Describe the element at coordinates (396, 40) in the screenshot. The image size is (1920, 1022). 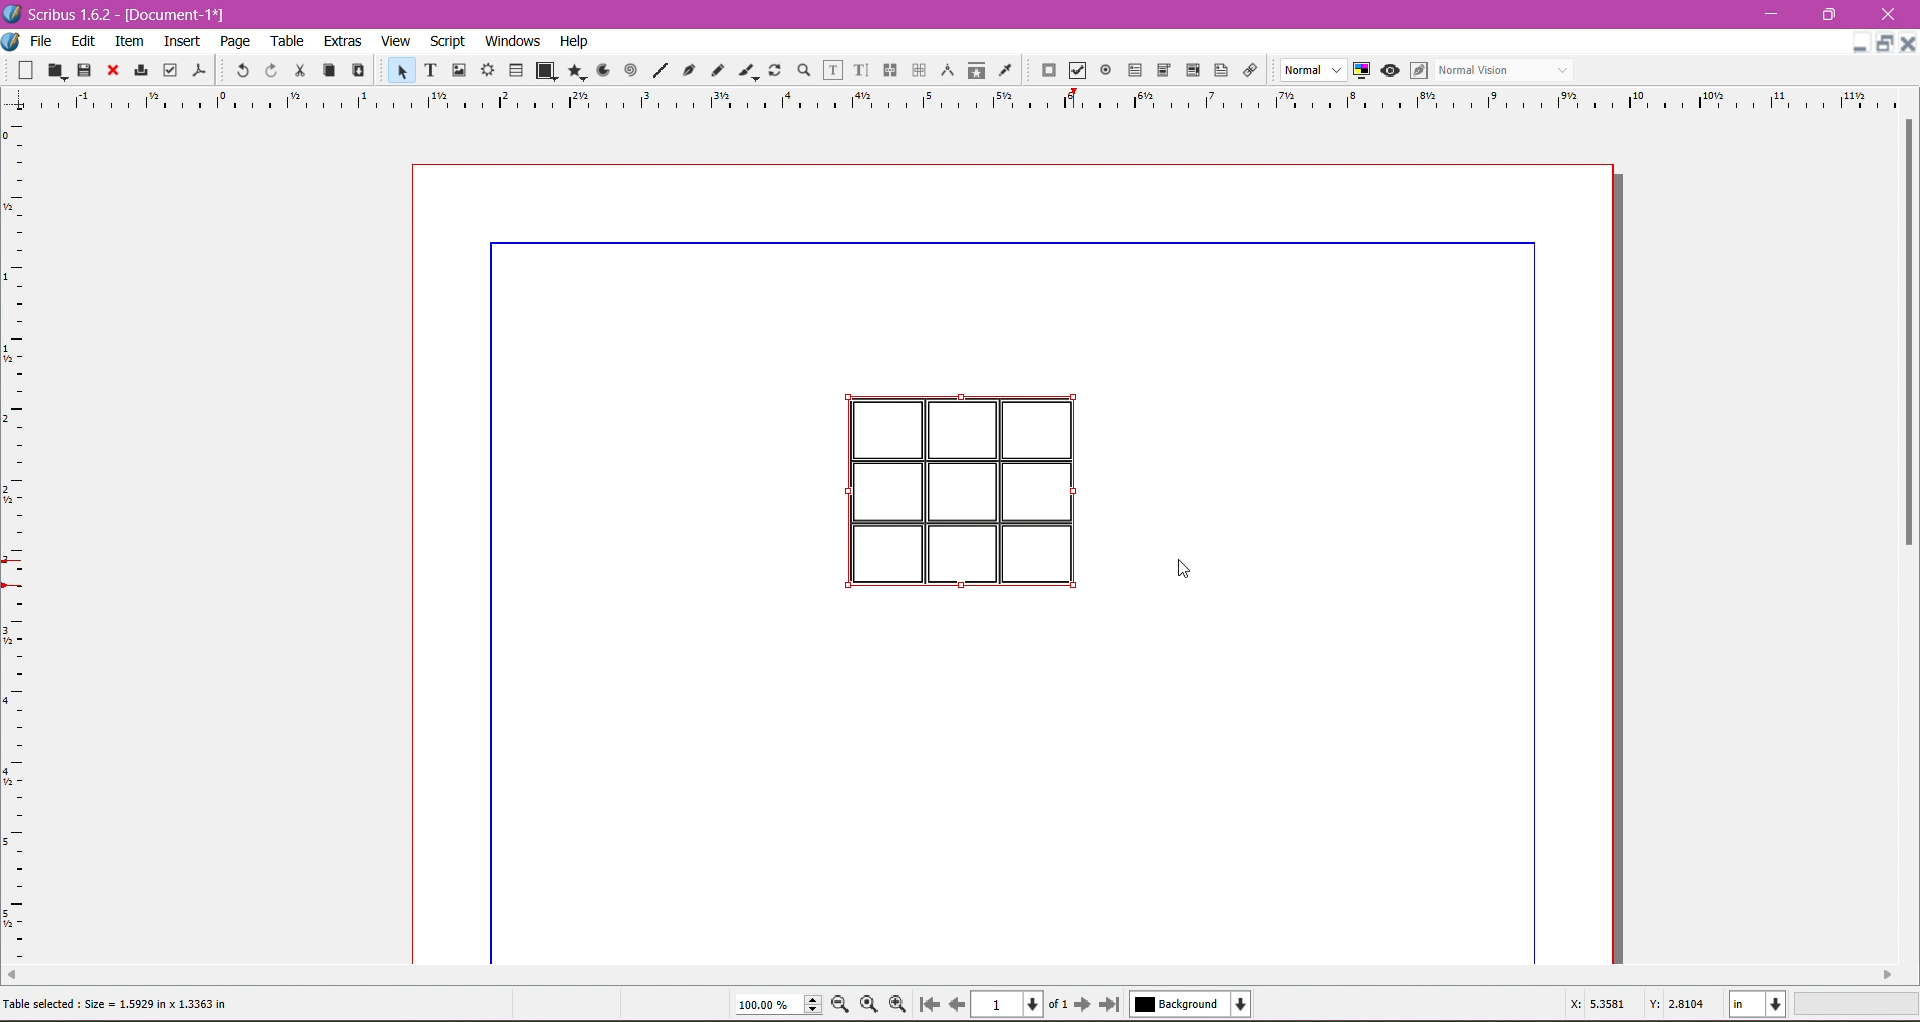
I see `View` at that location.